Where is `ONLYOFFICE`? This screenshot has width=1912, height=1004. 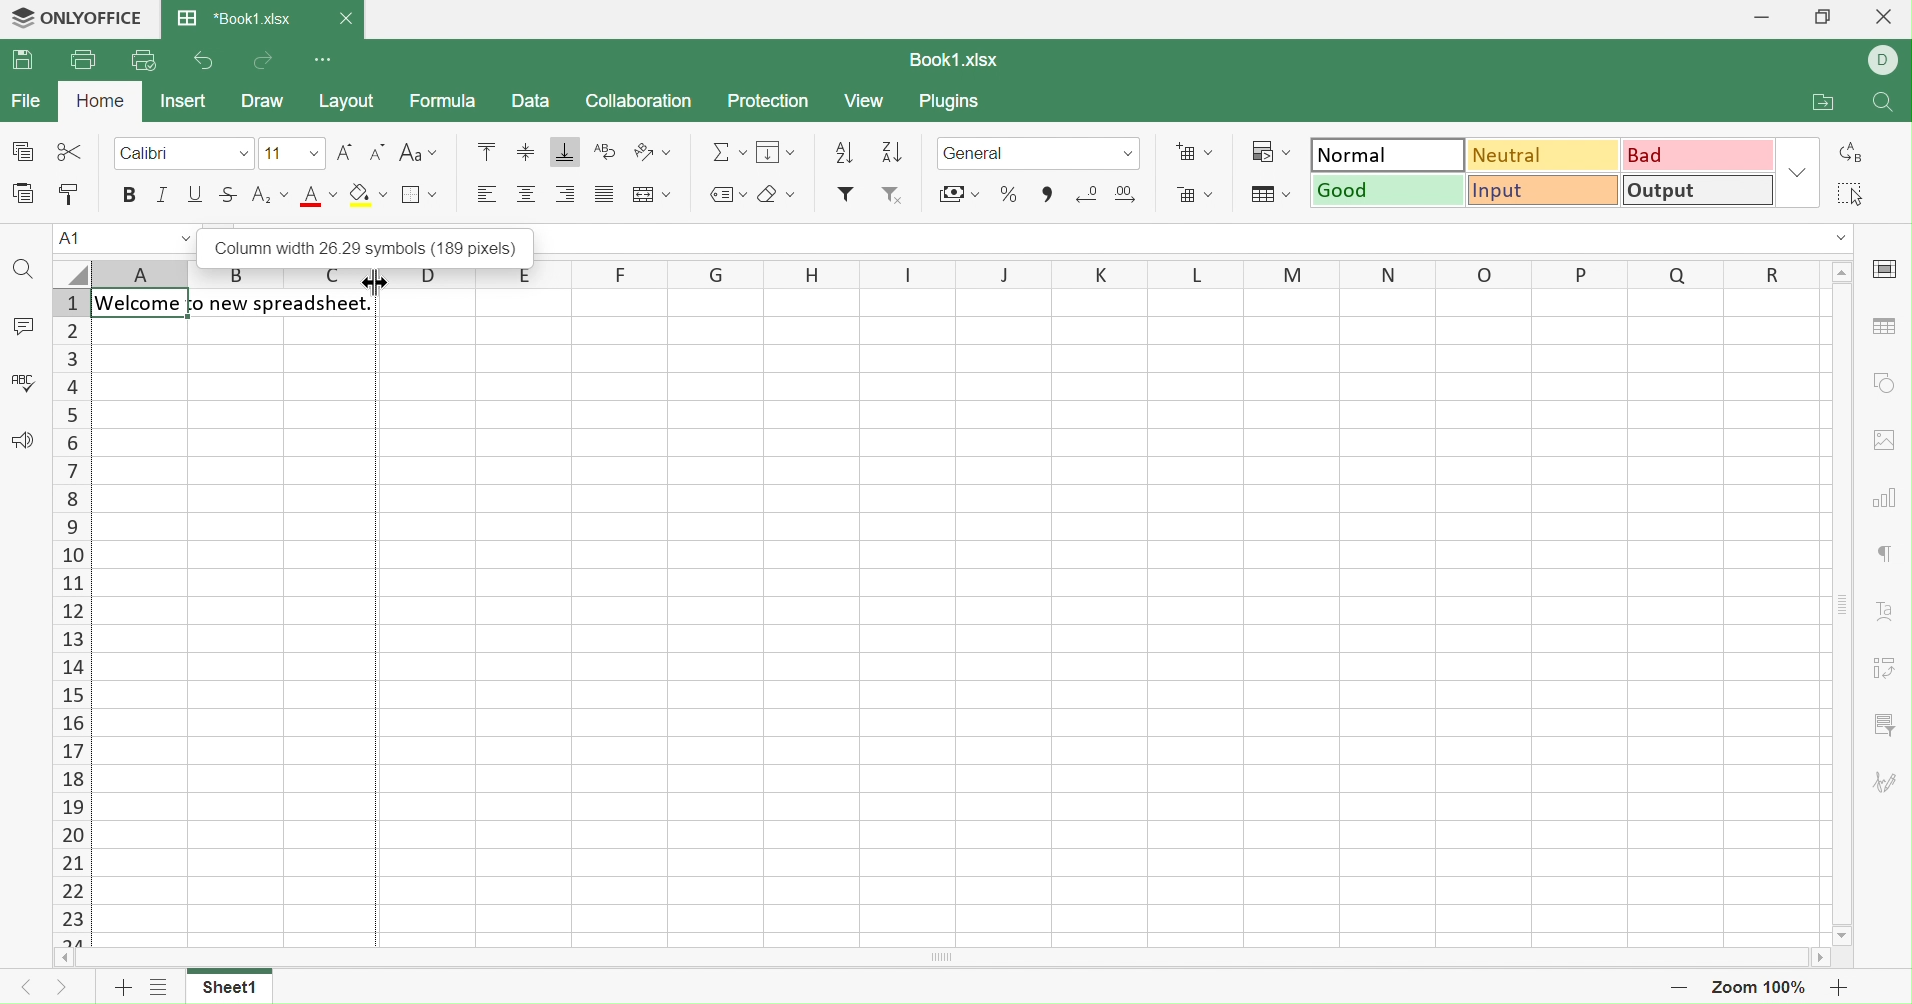
ONLYOFFICE is located at coordinates (80, 18).